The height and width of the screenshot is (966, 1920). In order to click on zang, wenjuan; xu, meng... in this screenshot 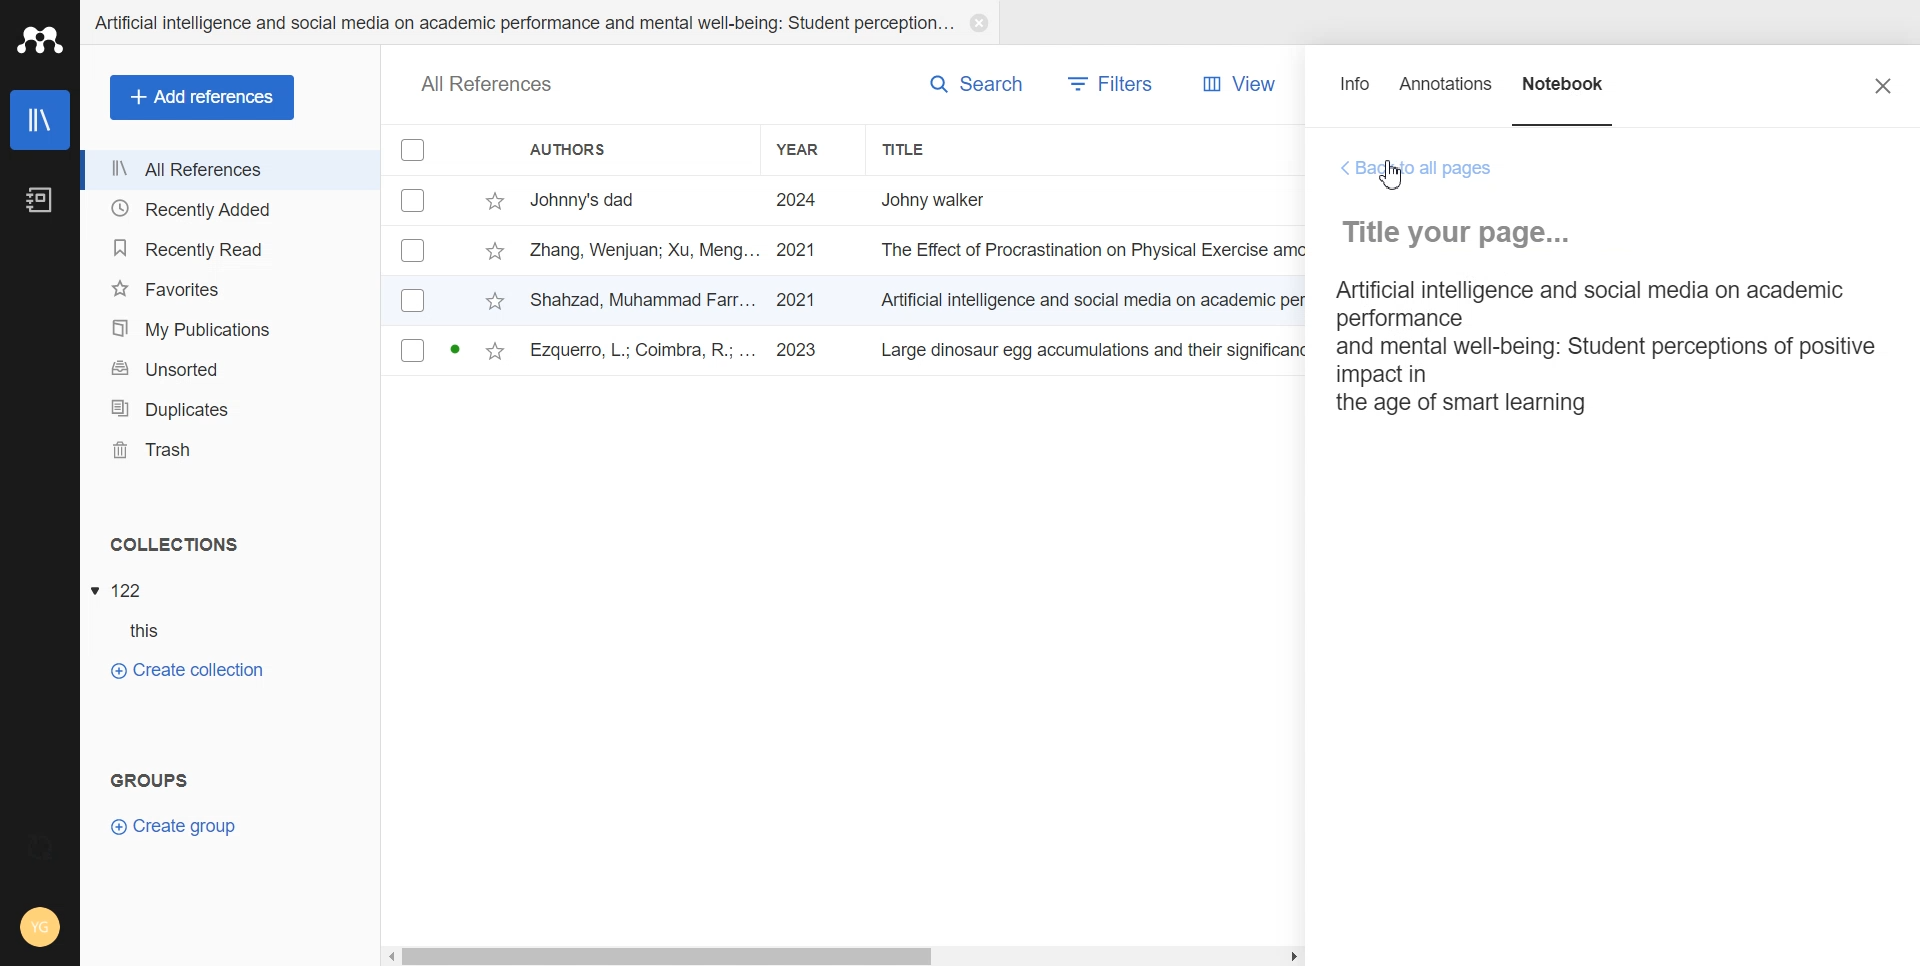, I will do `click(645, 249)`.